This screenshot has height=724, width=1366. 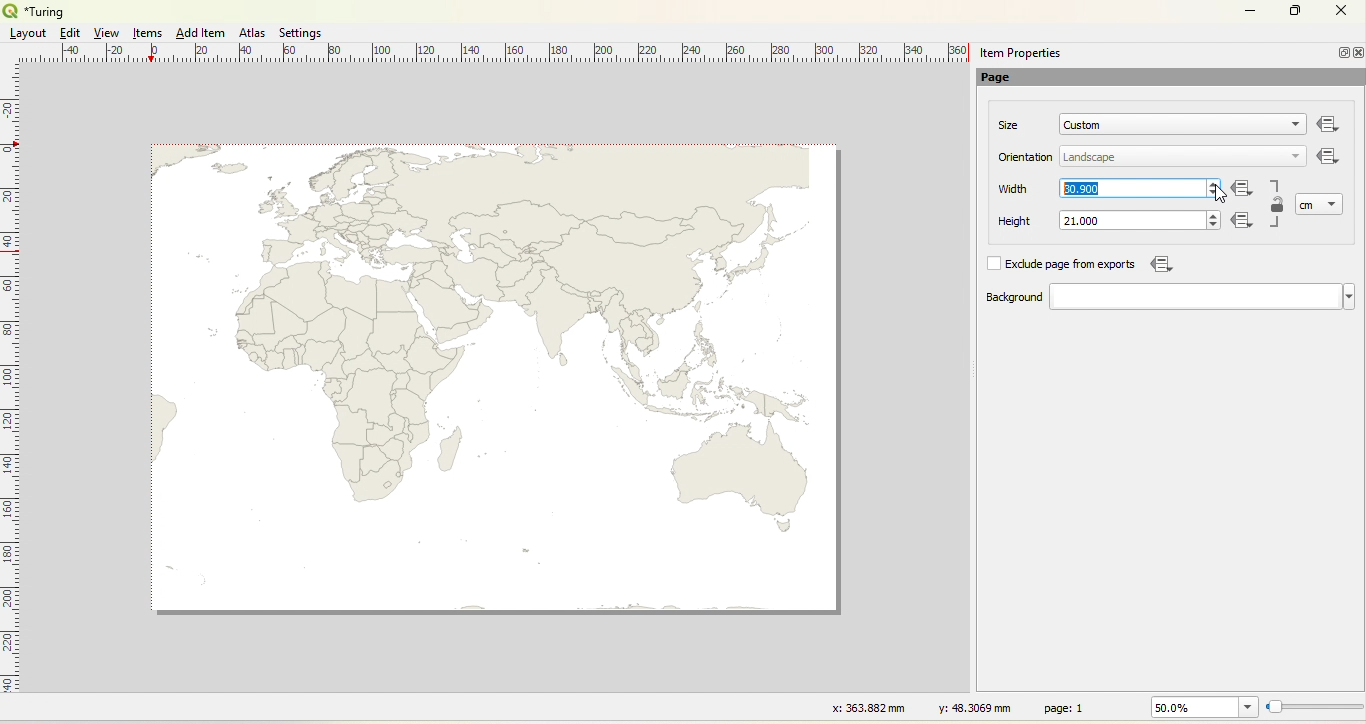 What do you see at coordinates (1340, 13) in the screenshot?
I see `Close` at bounding box center [1340, 13].